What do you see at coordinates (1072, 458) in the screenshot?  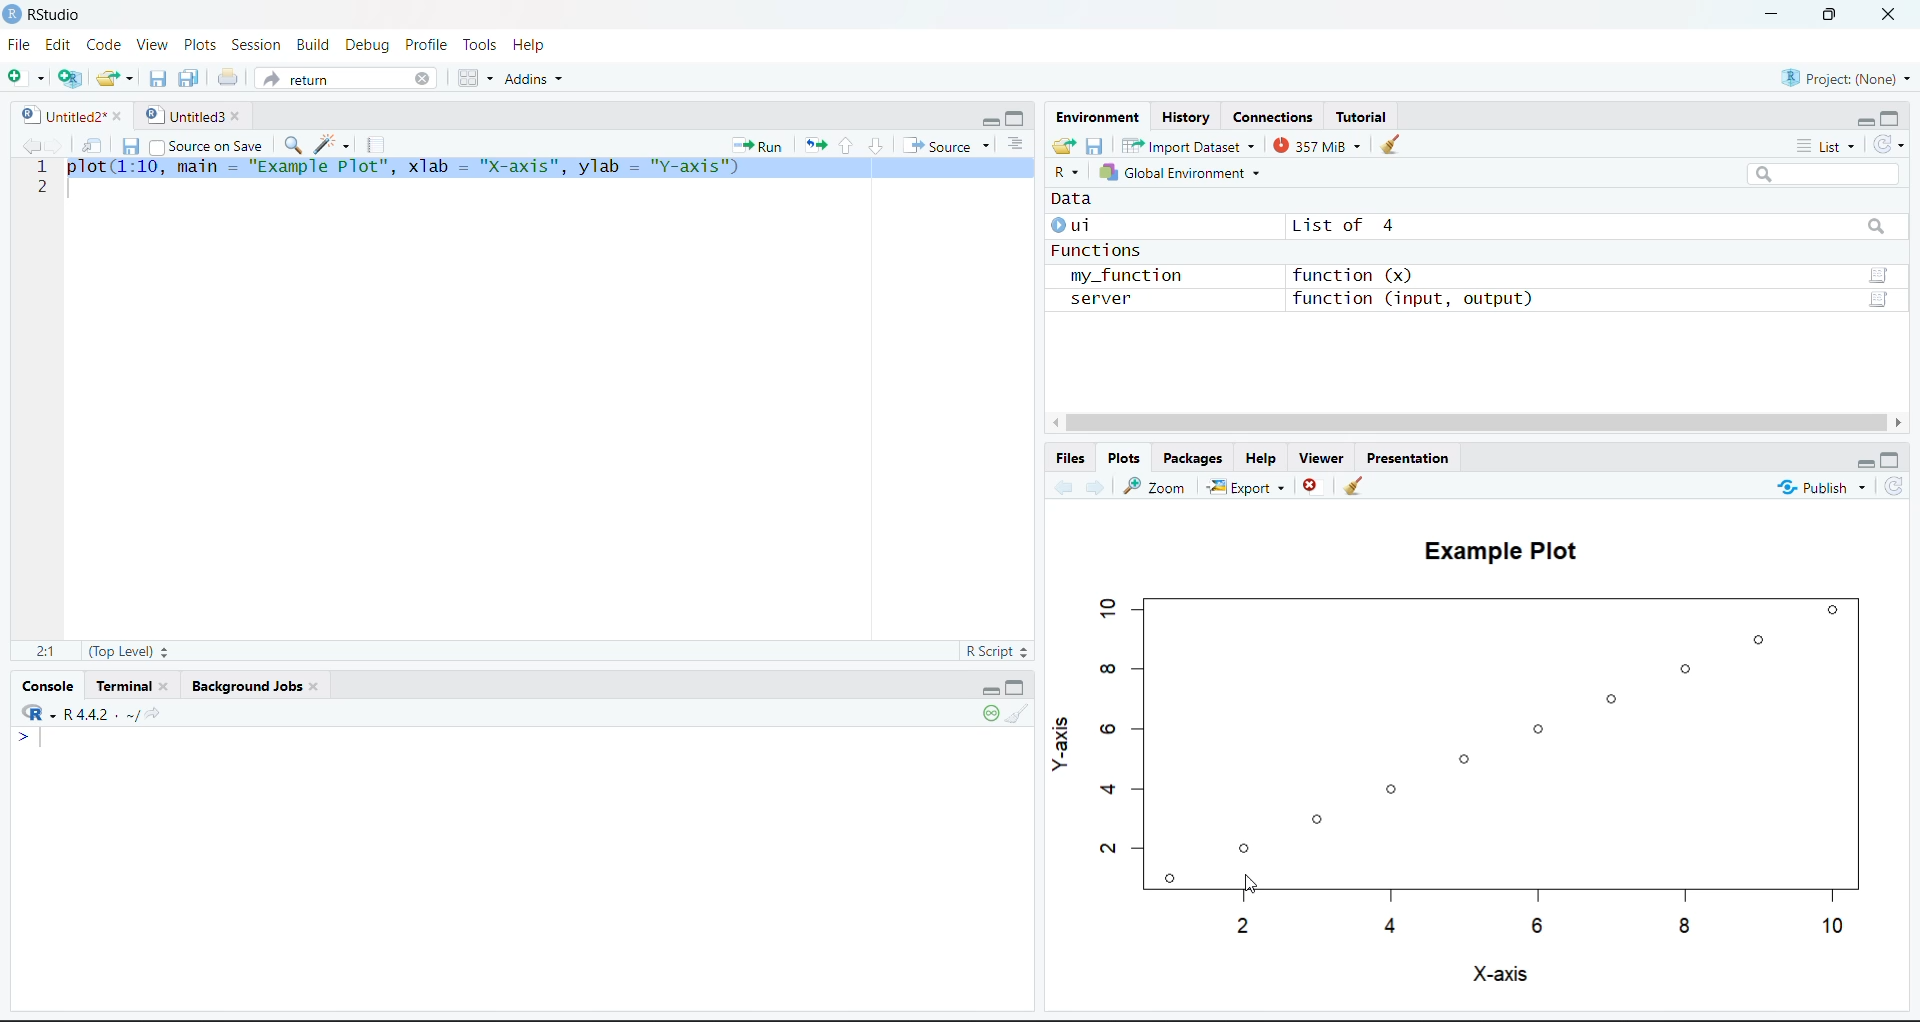 I see `Files` at bounding box center [1072, 458].